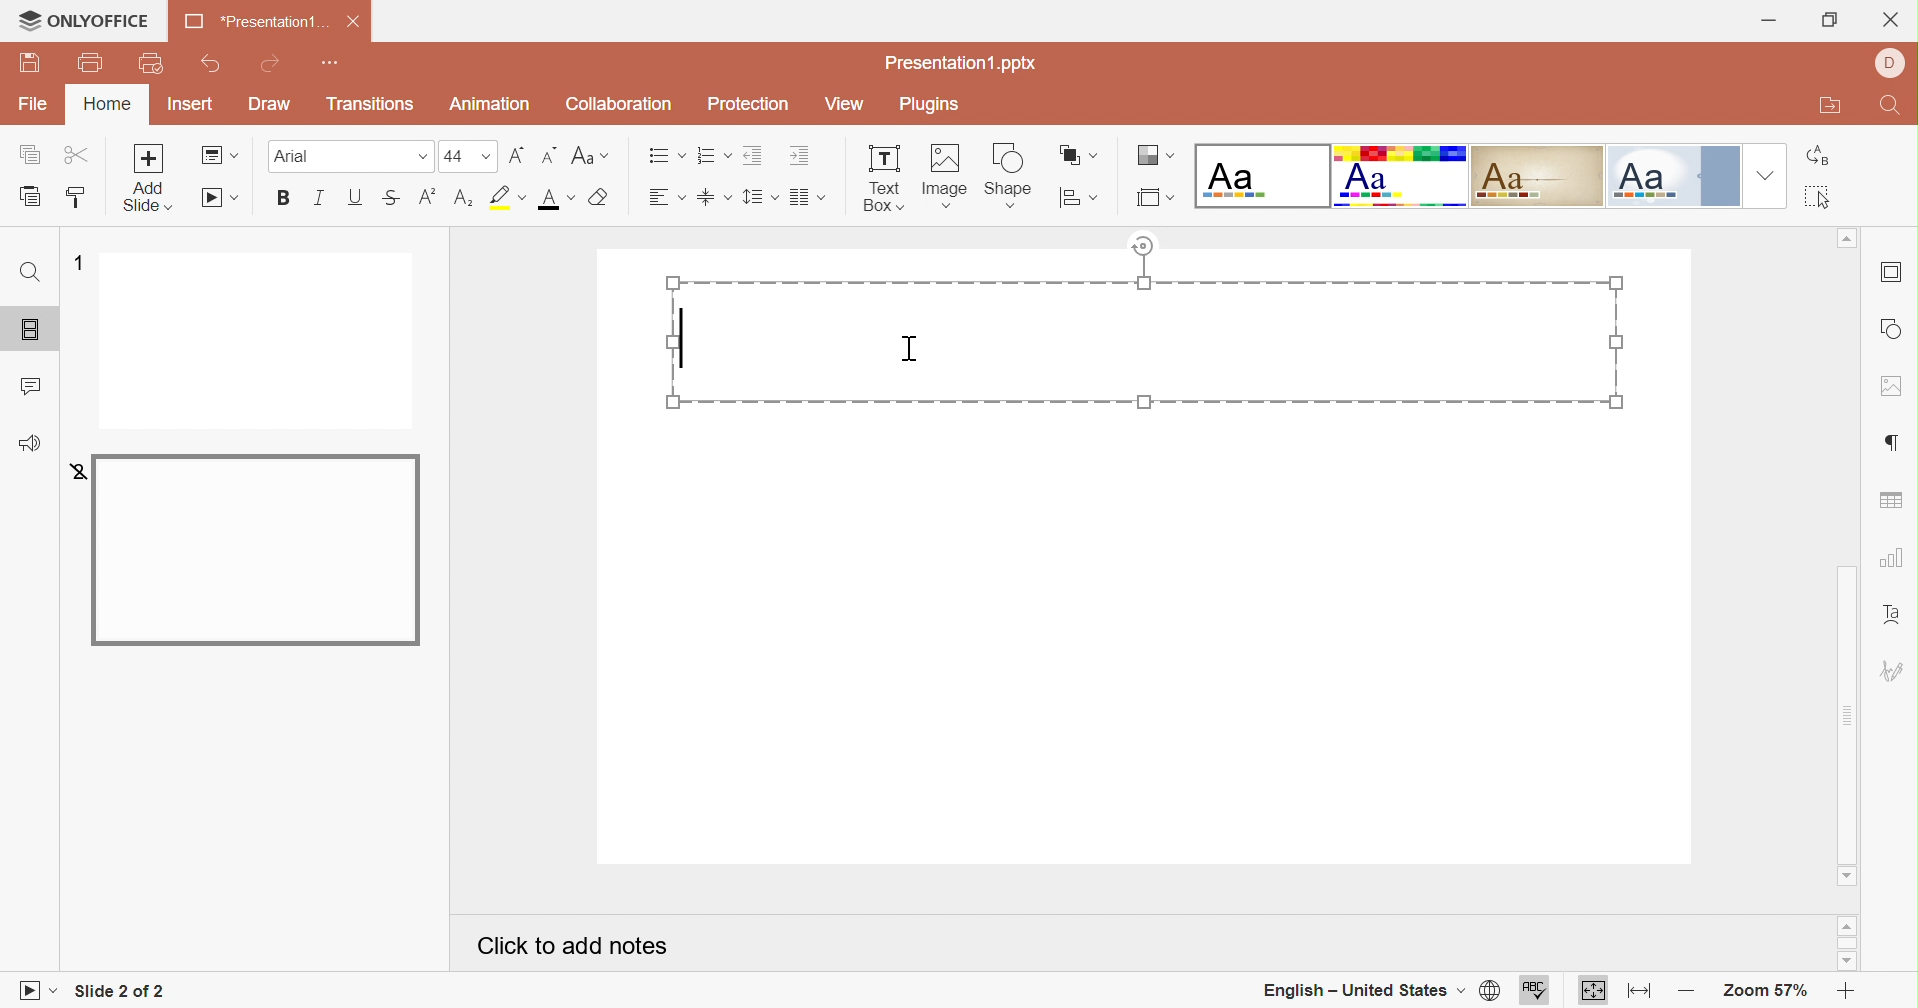  Describe the element at coordinates (713, 156) in the screenshot. I see `Numbering` at that location.